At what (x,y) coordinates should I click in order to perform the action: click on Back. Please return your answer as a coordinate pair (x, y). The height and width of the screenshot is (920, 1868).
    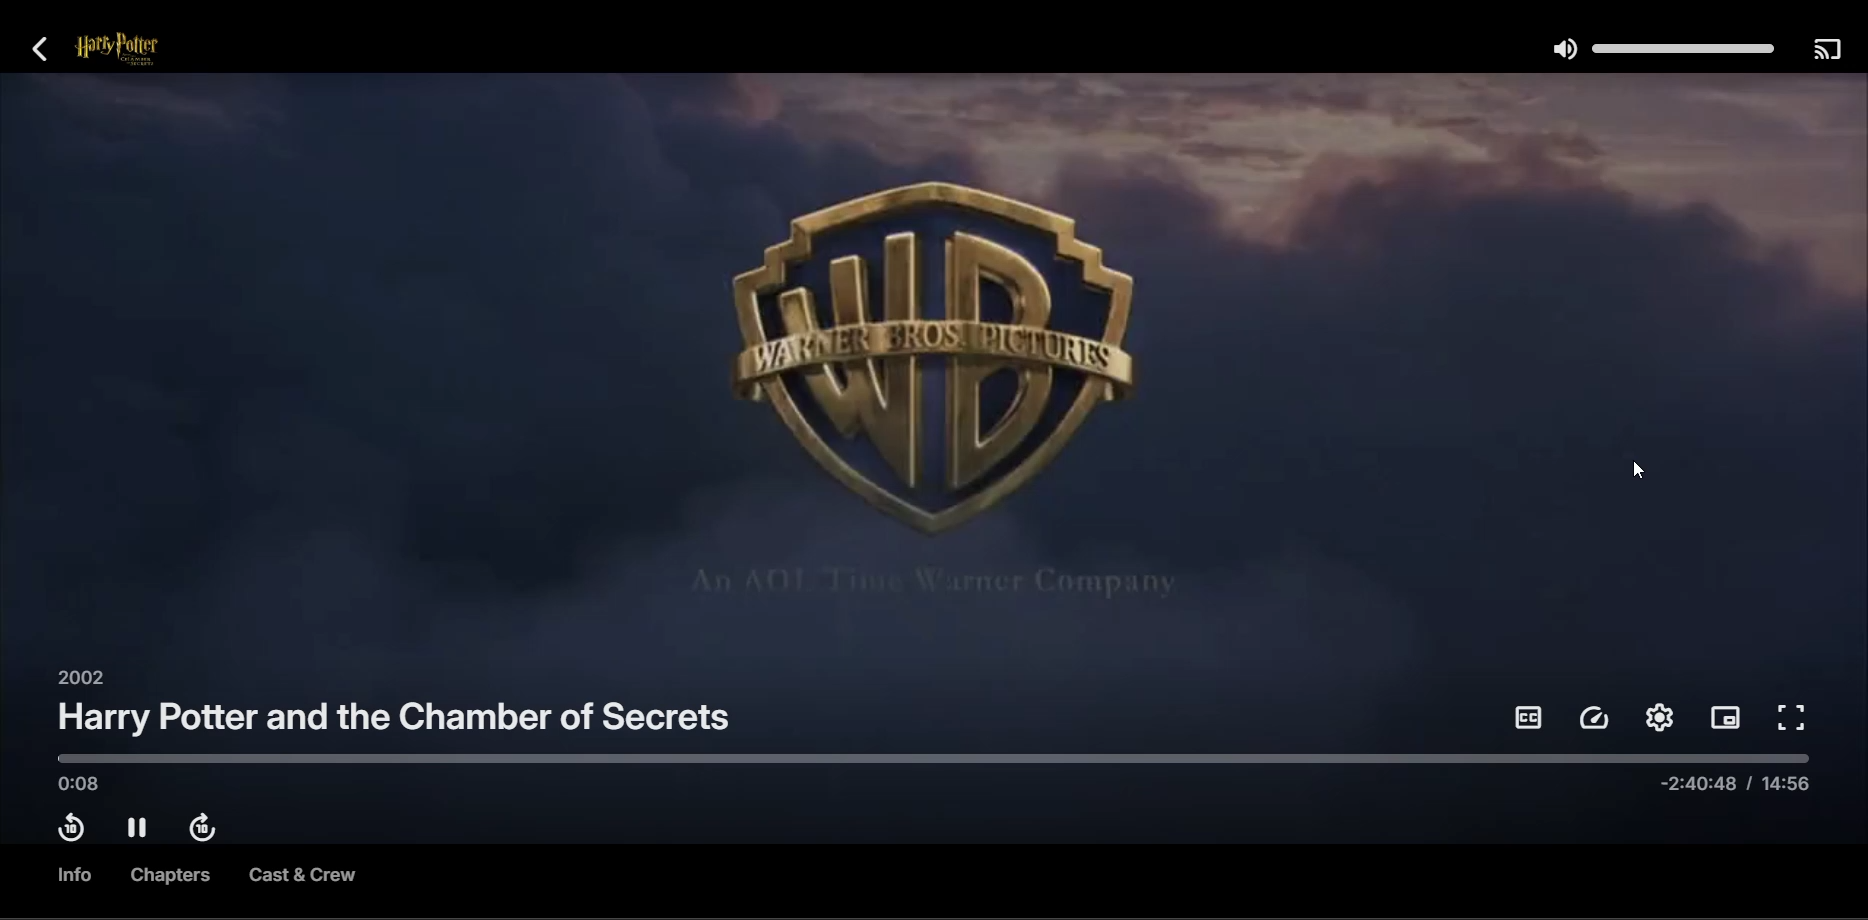
    Looking at the image, I should click on (50, 51).